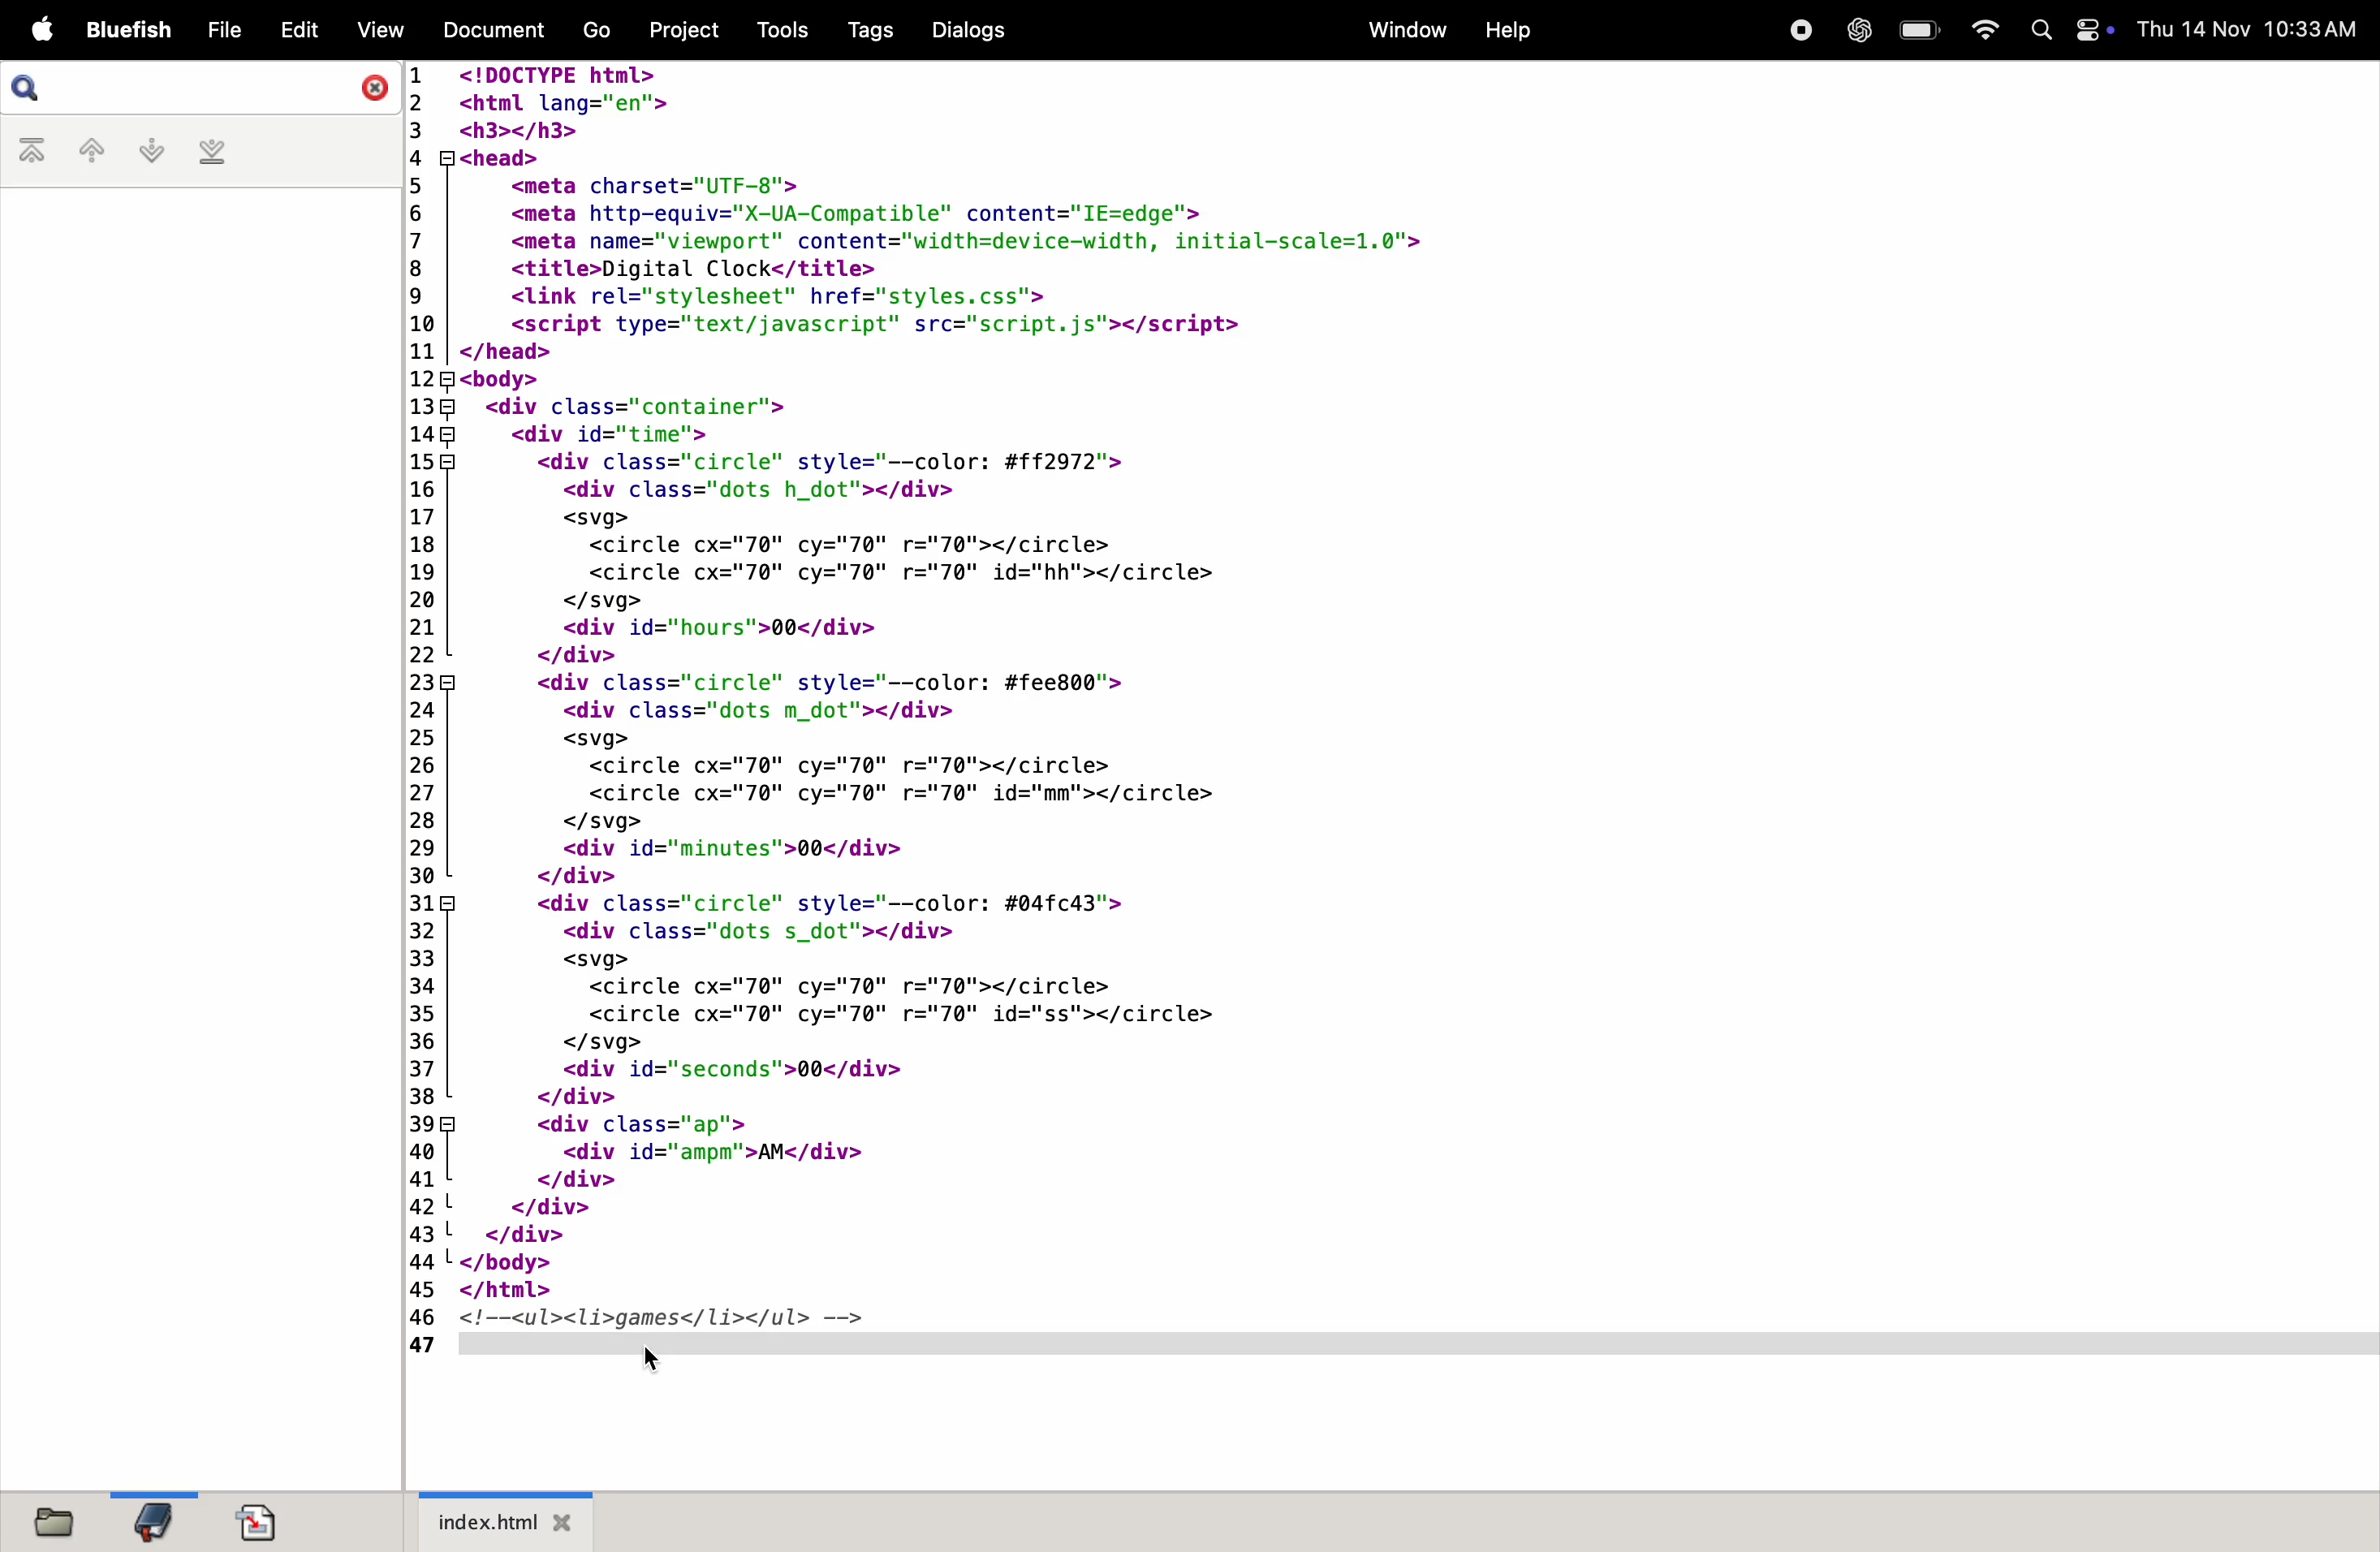  What do you see at coordinates (225, 30) in the screenshot?
I see `File` at bounding box center [225, 30].